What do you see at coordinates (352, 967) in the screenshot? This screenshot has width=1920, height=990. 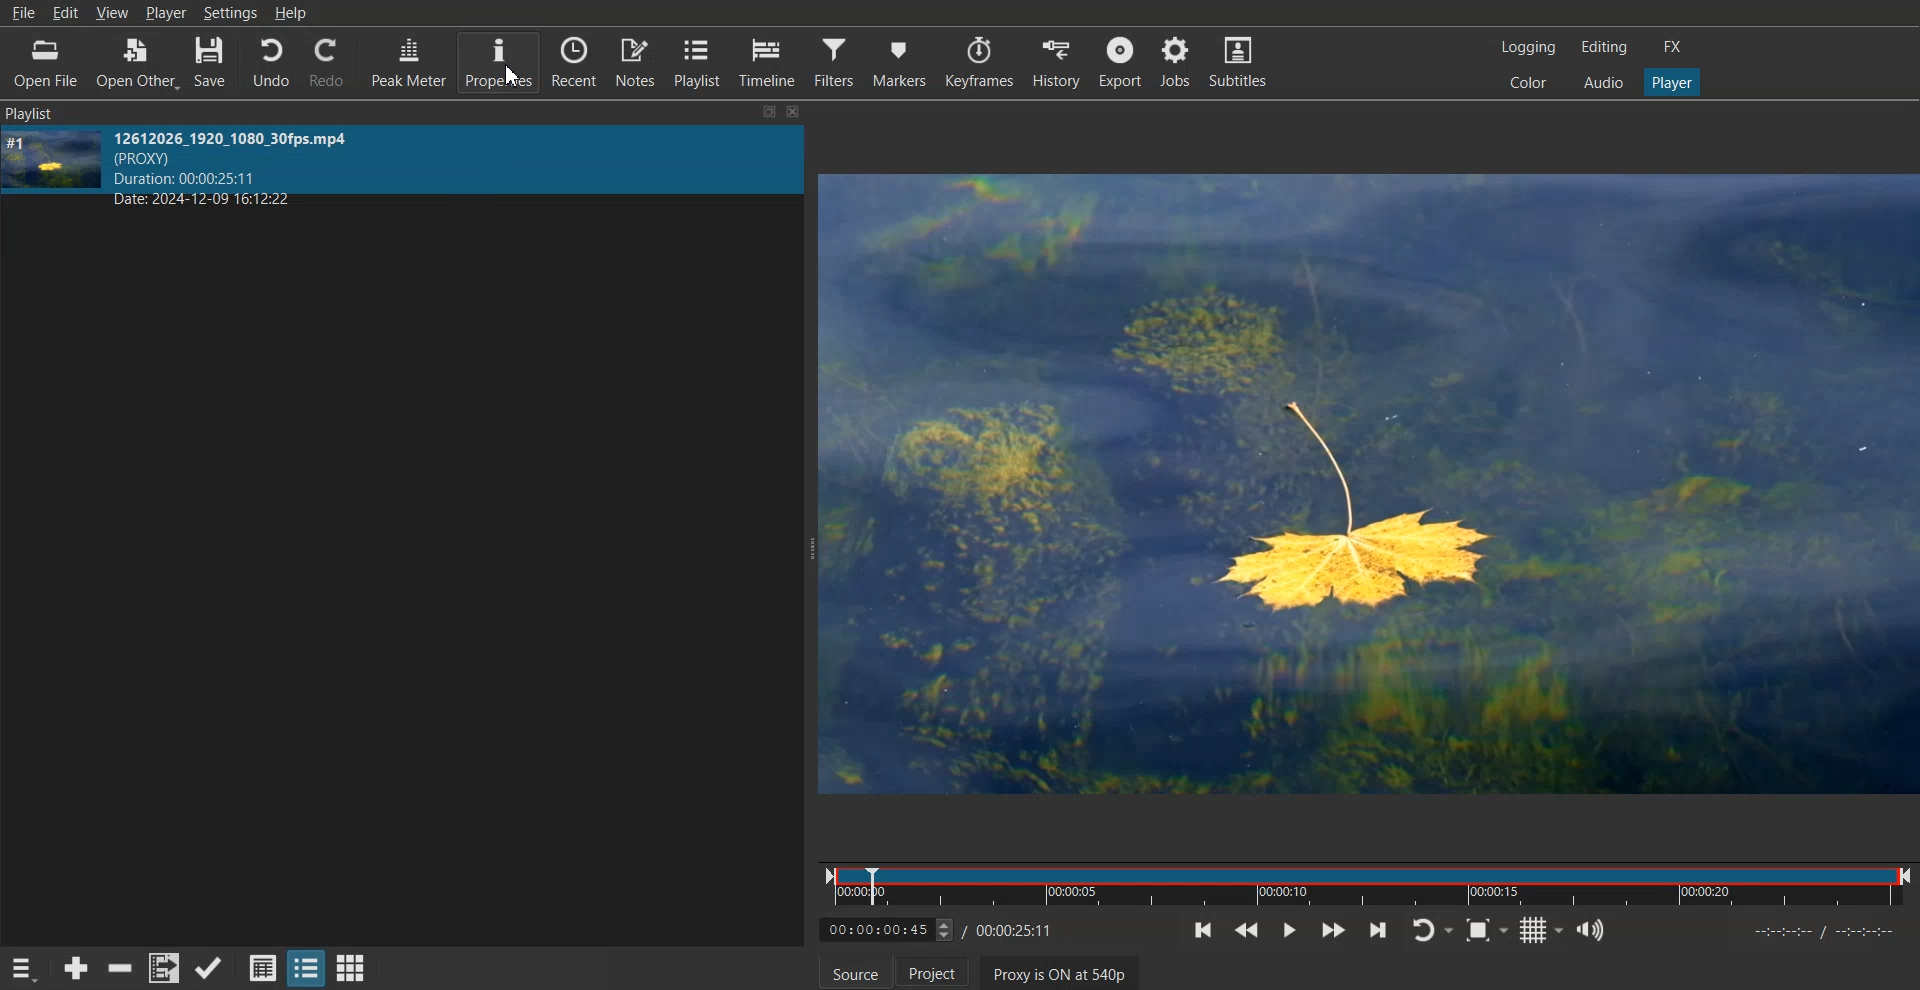 I see `View as Icon` at bounding box center [352, 967].